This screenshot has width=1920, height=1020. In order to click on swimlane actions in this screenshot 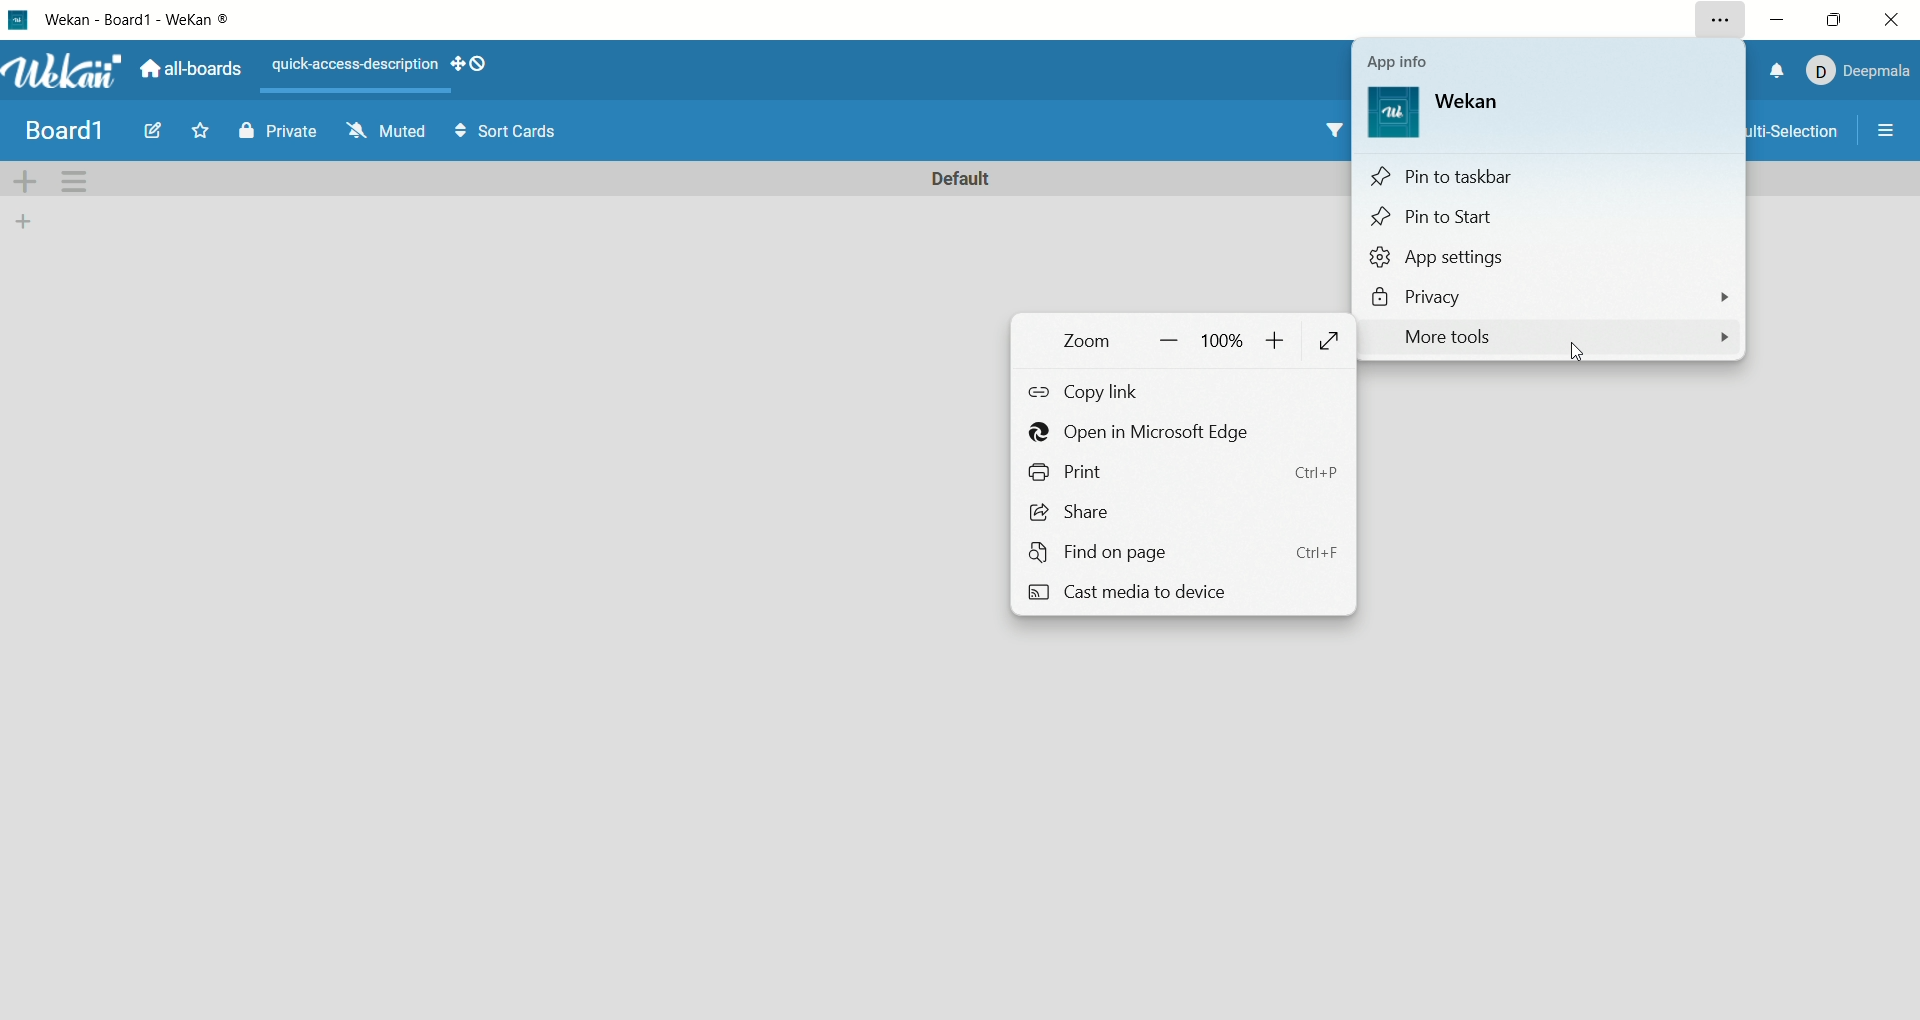, I will do `click(75, 183)`.